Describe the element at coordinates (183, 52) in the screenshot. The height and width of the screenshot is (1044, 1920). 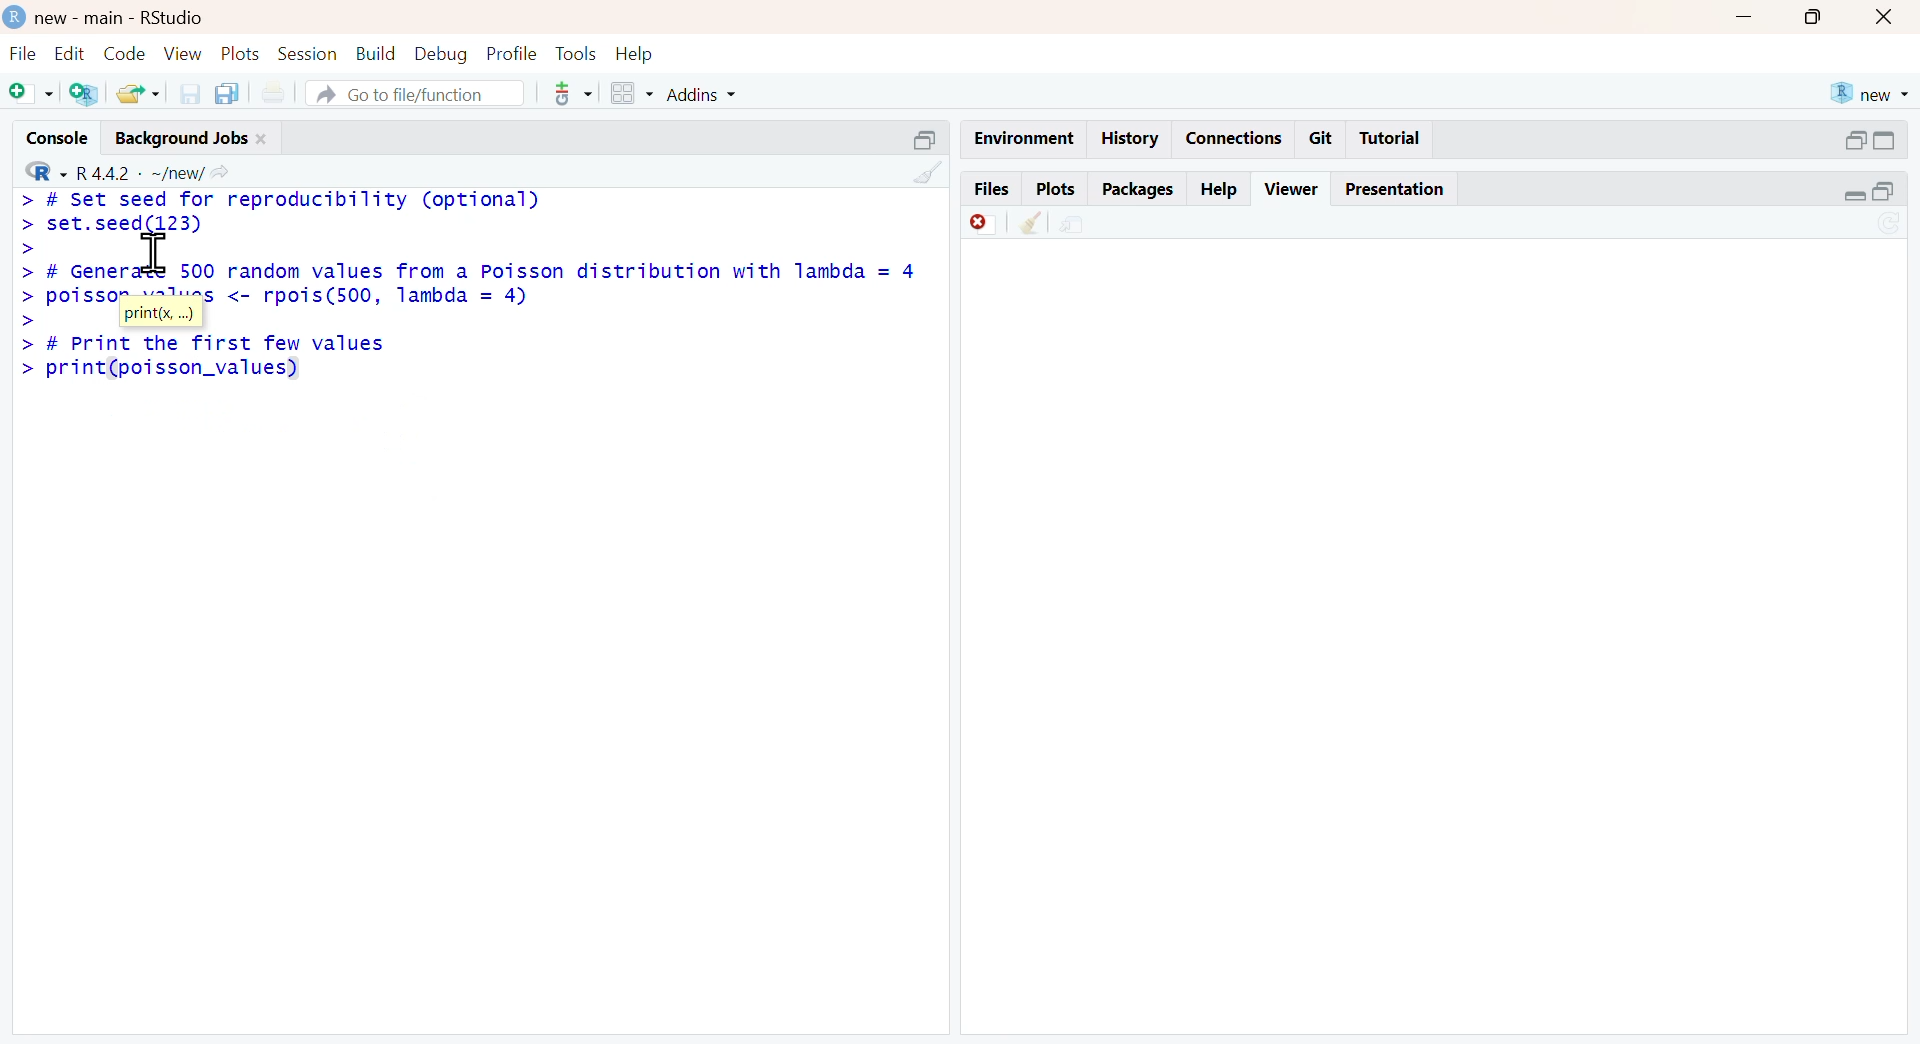
I see `view` at that location.